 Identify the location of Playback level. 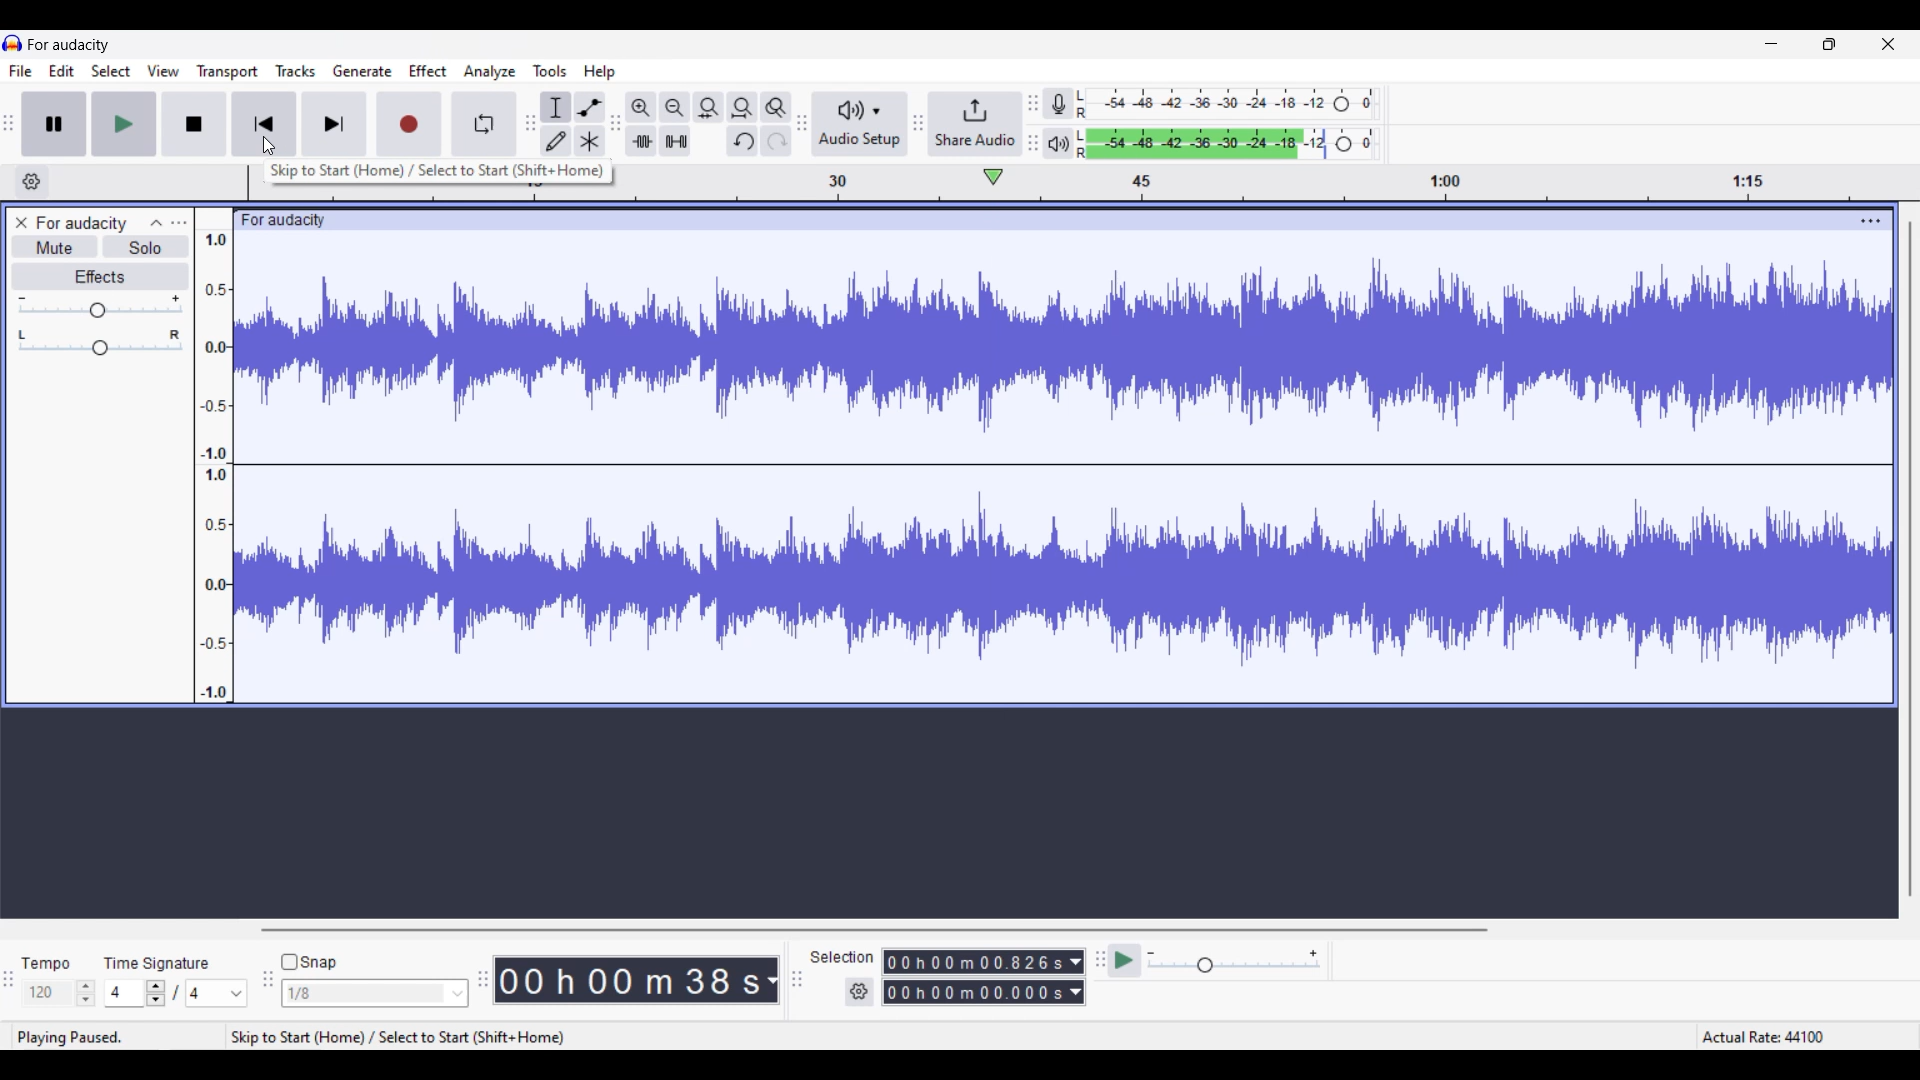
(1228, 143).